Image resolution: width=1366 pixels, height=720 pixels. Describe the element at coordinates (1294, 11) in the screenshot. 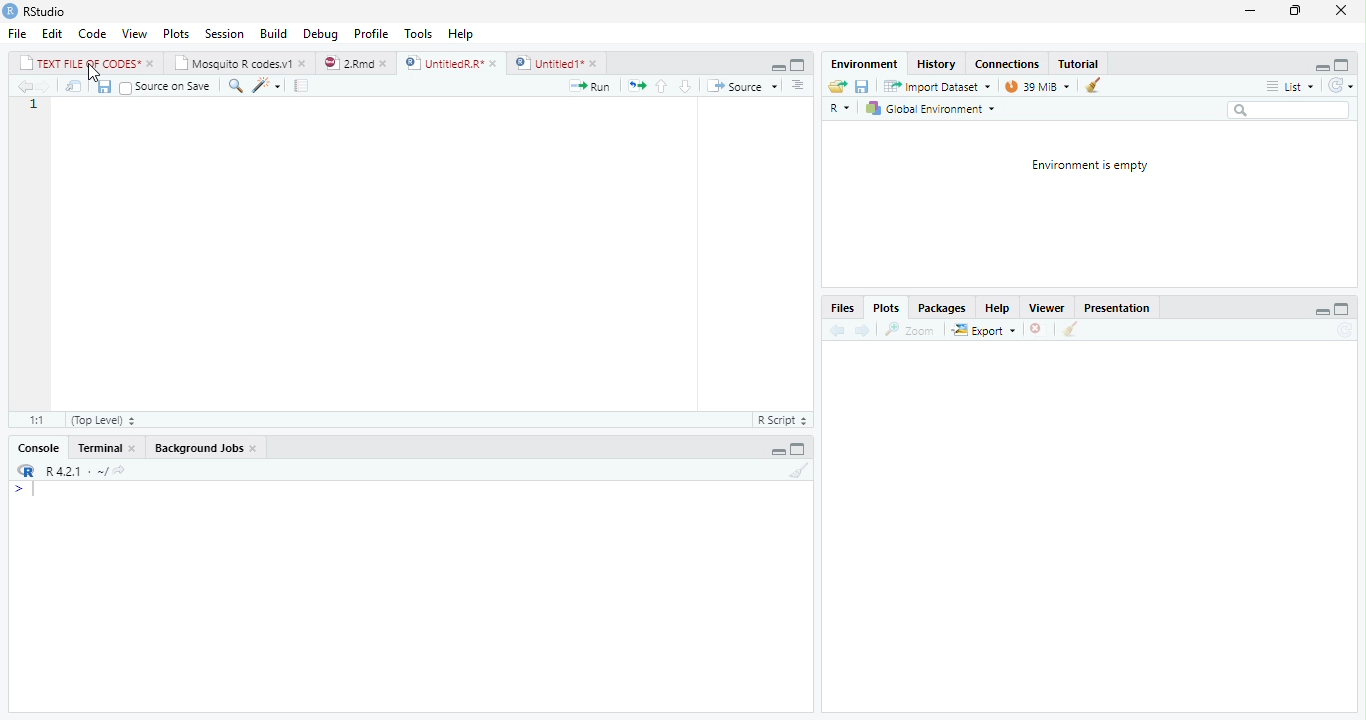

I see `Restore Down` at that location.